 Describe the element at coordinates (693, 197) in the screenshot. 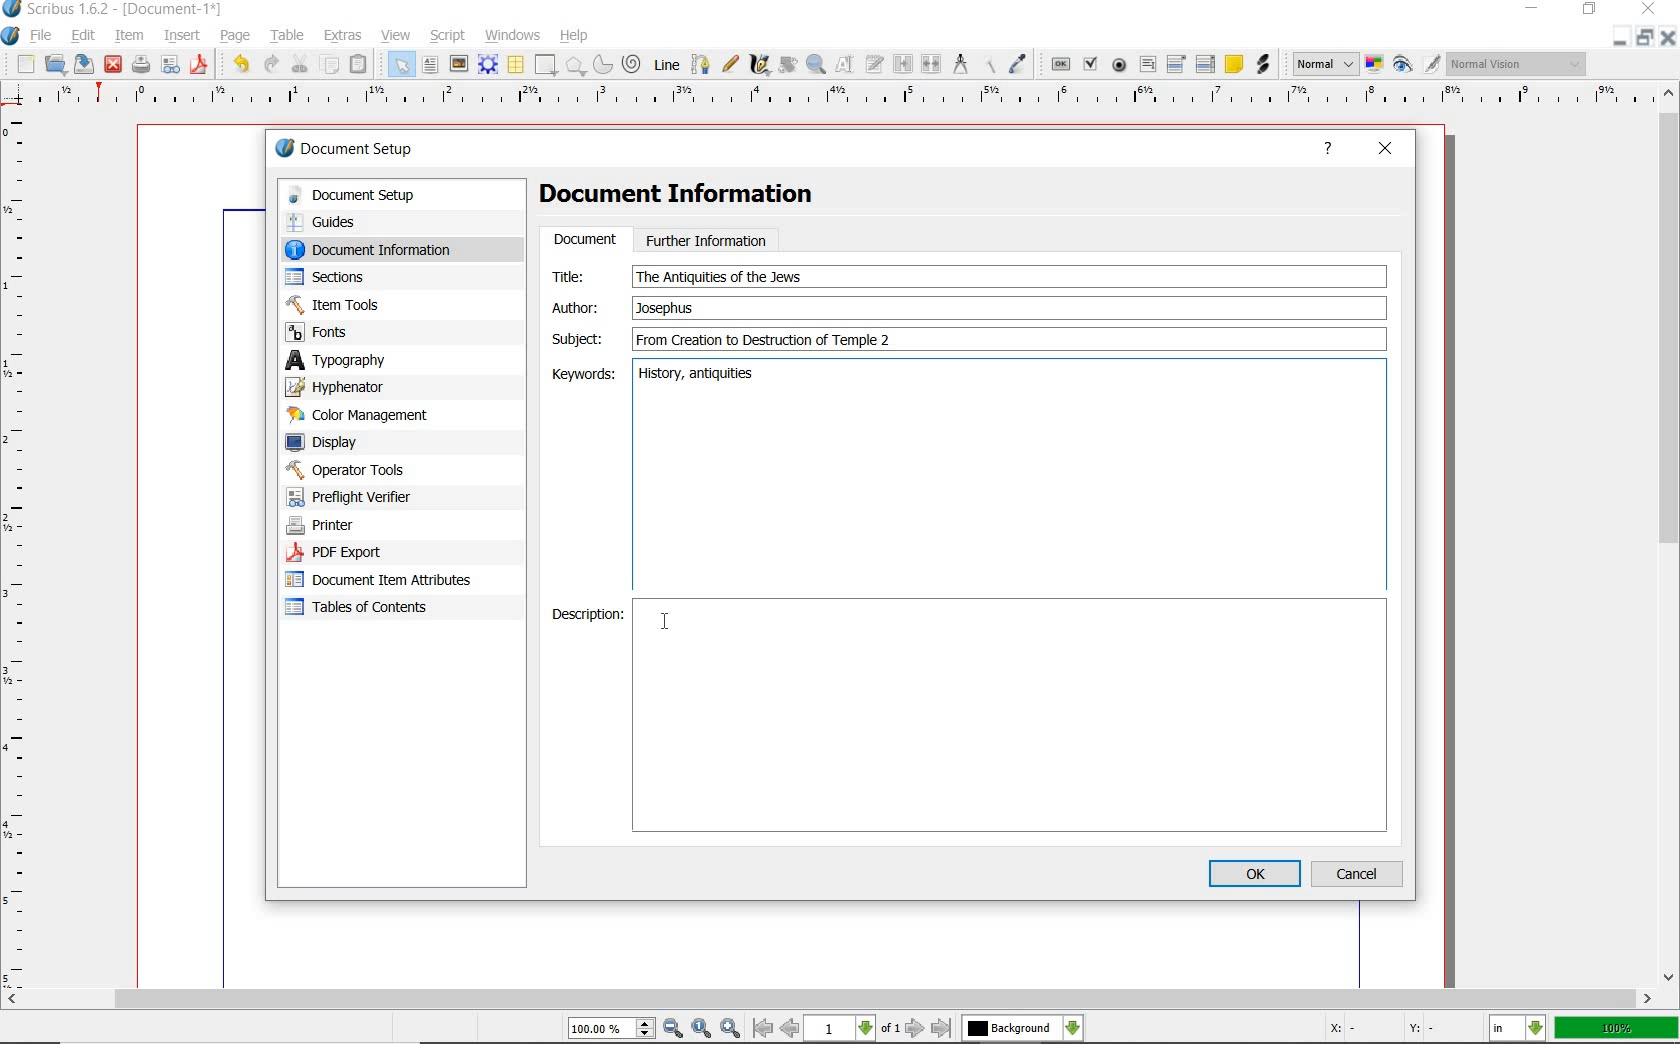

I see `Document Information` at that location.